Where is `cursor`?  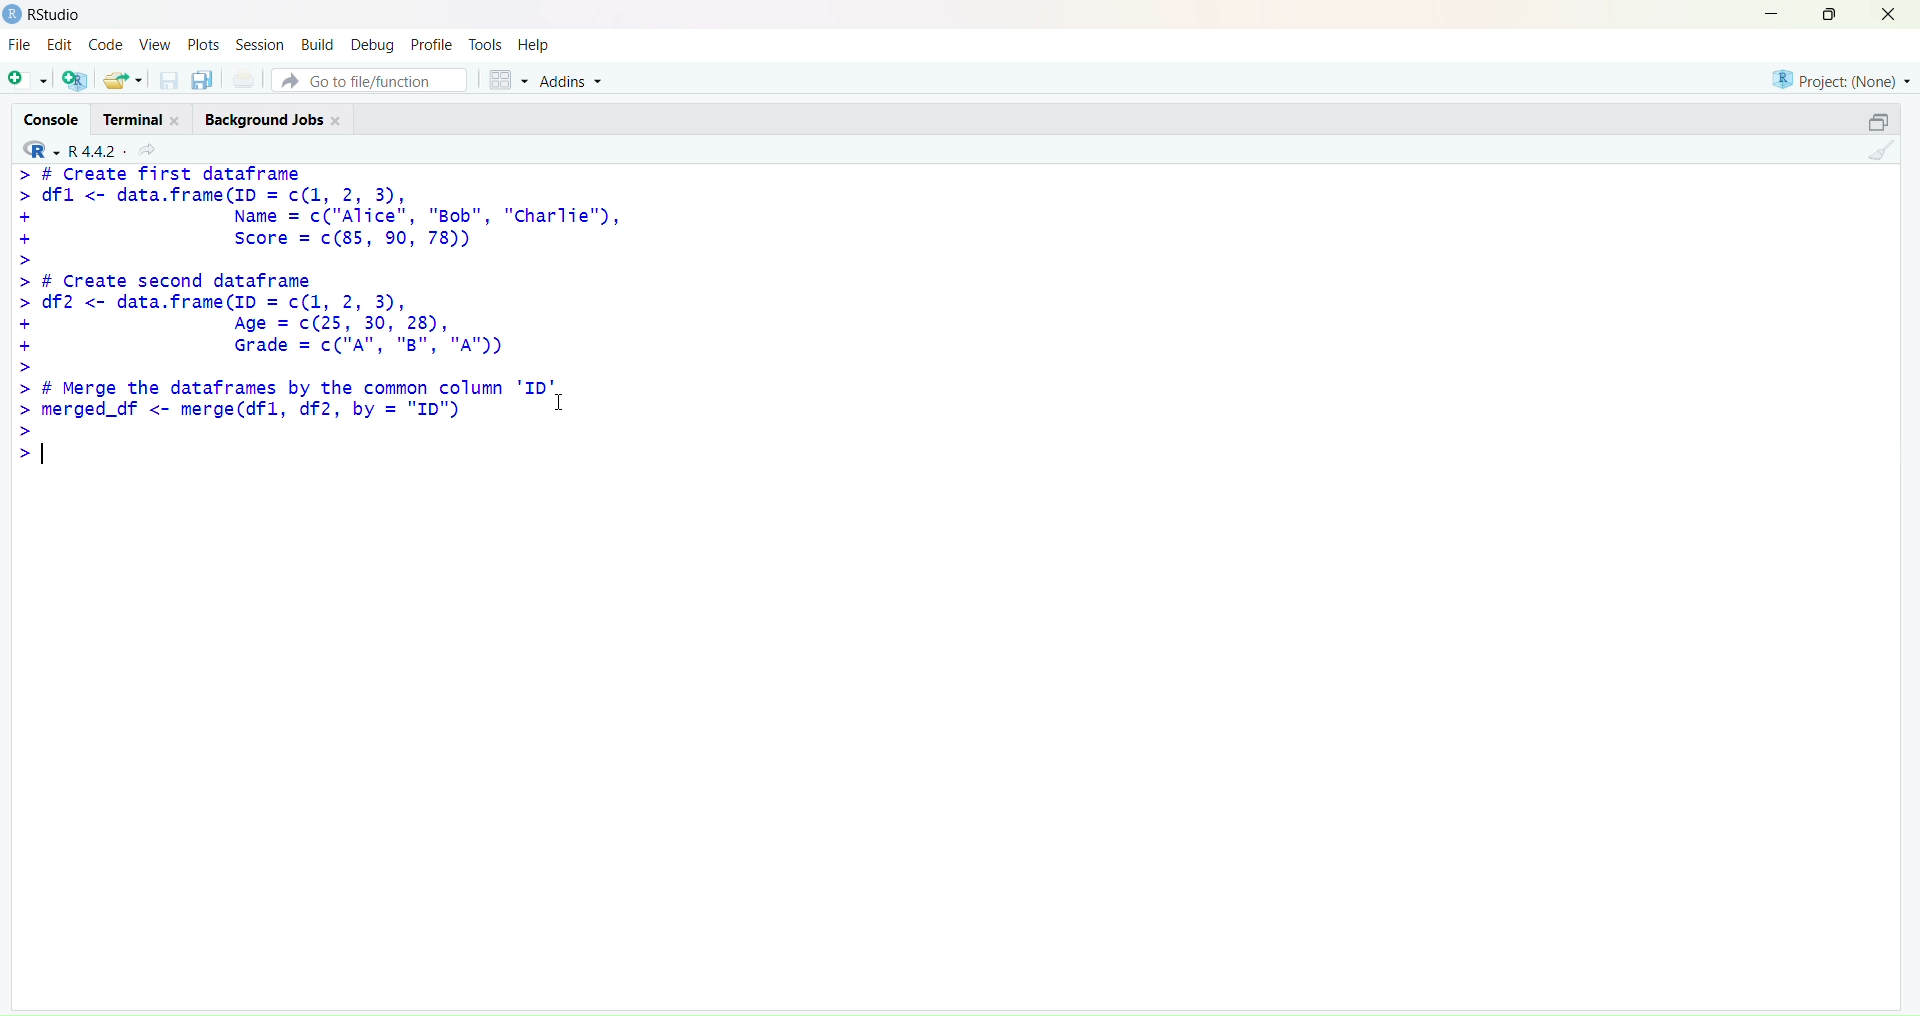
cursor is located at coordinates (560, 403).